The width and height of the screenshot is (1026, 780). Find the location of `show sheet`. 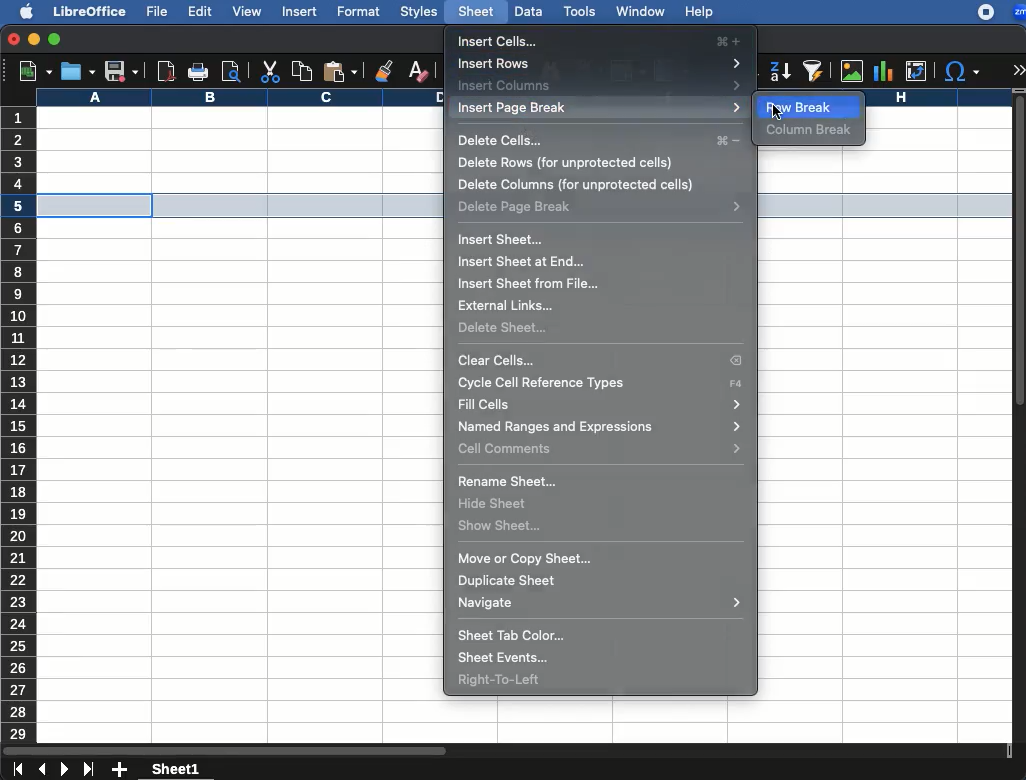

show sheet is located at coordinates (501, 526).